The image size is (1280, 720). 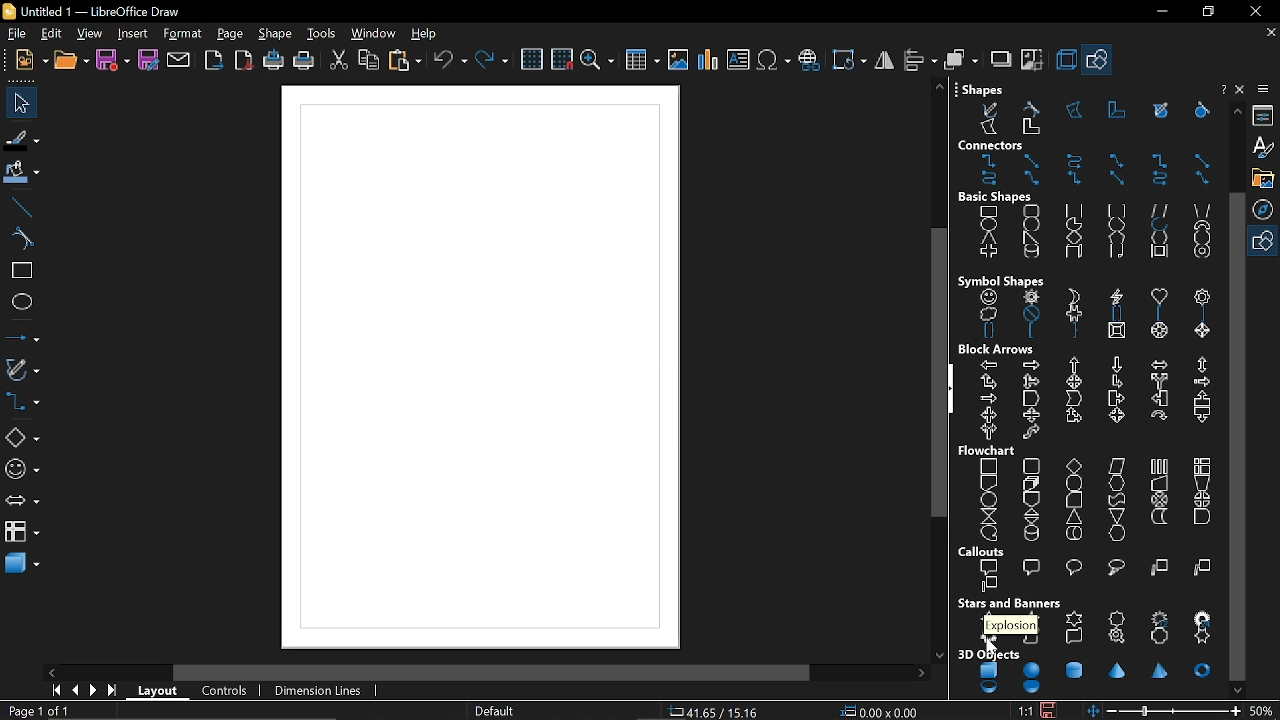 What do you see at coordinates (22, 532) in the screenshot?
I see `flowchart` at bounding box center [22, 532].